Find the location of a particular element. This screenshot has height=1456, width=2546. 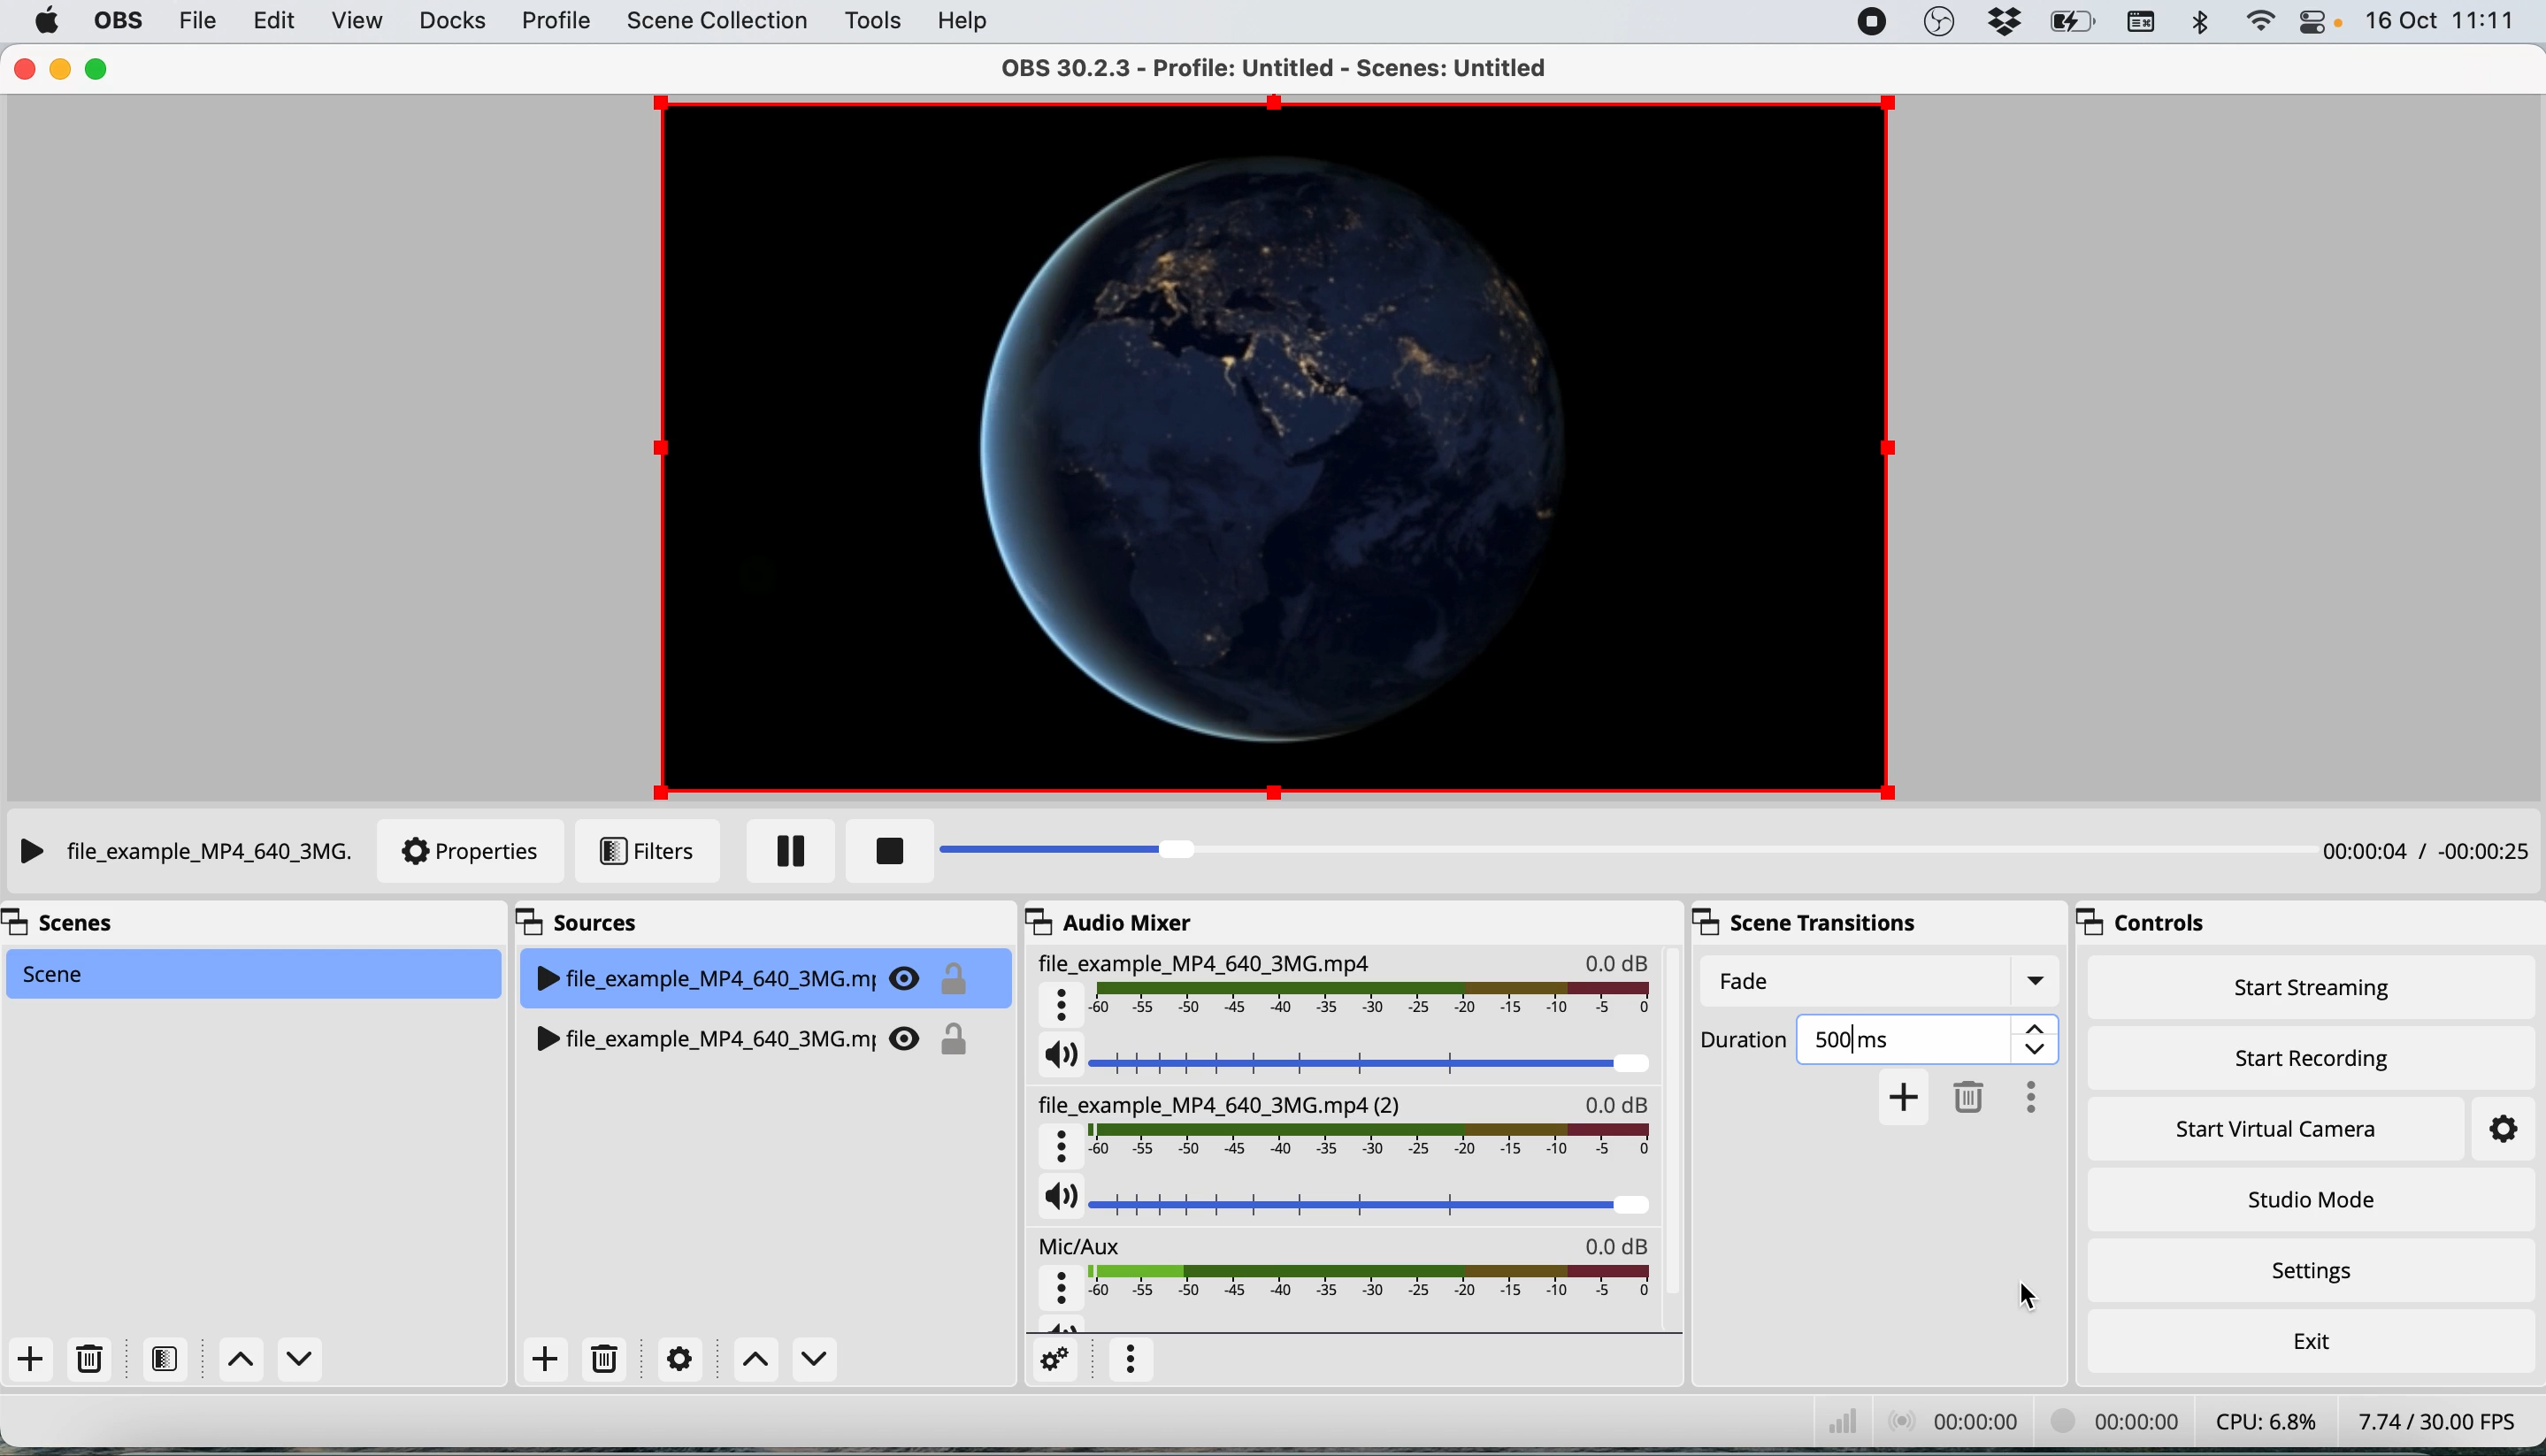

cursor is located at coordinates (2044, 1299).